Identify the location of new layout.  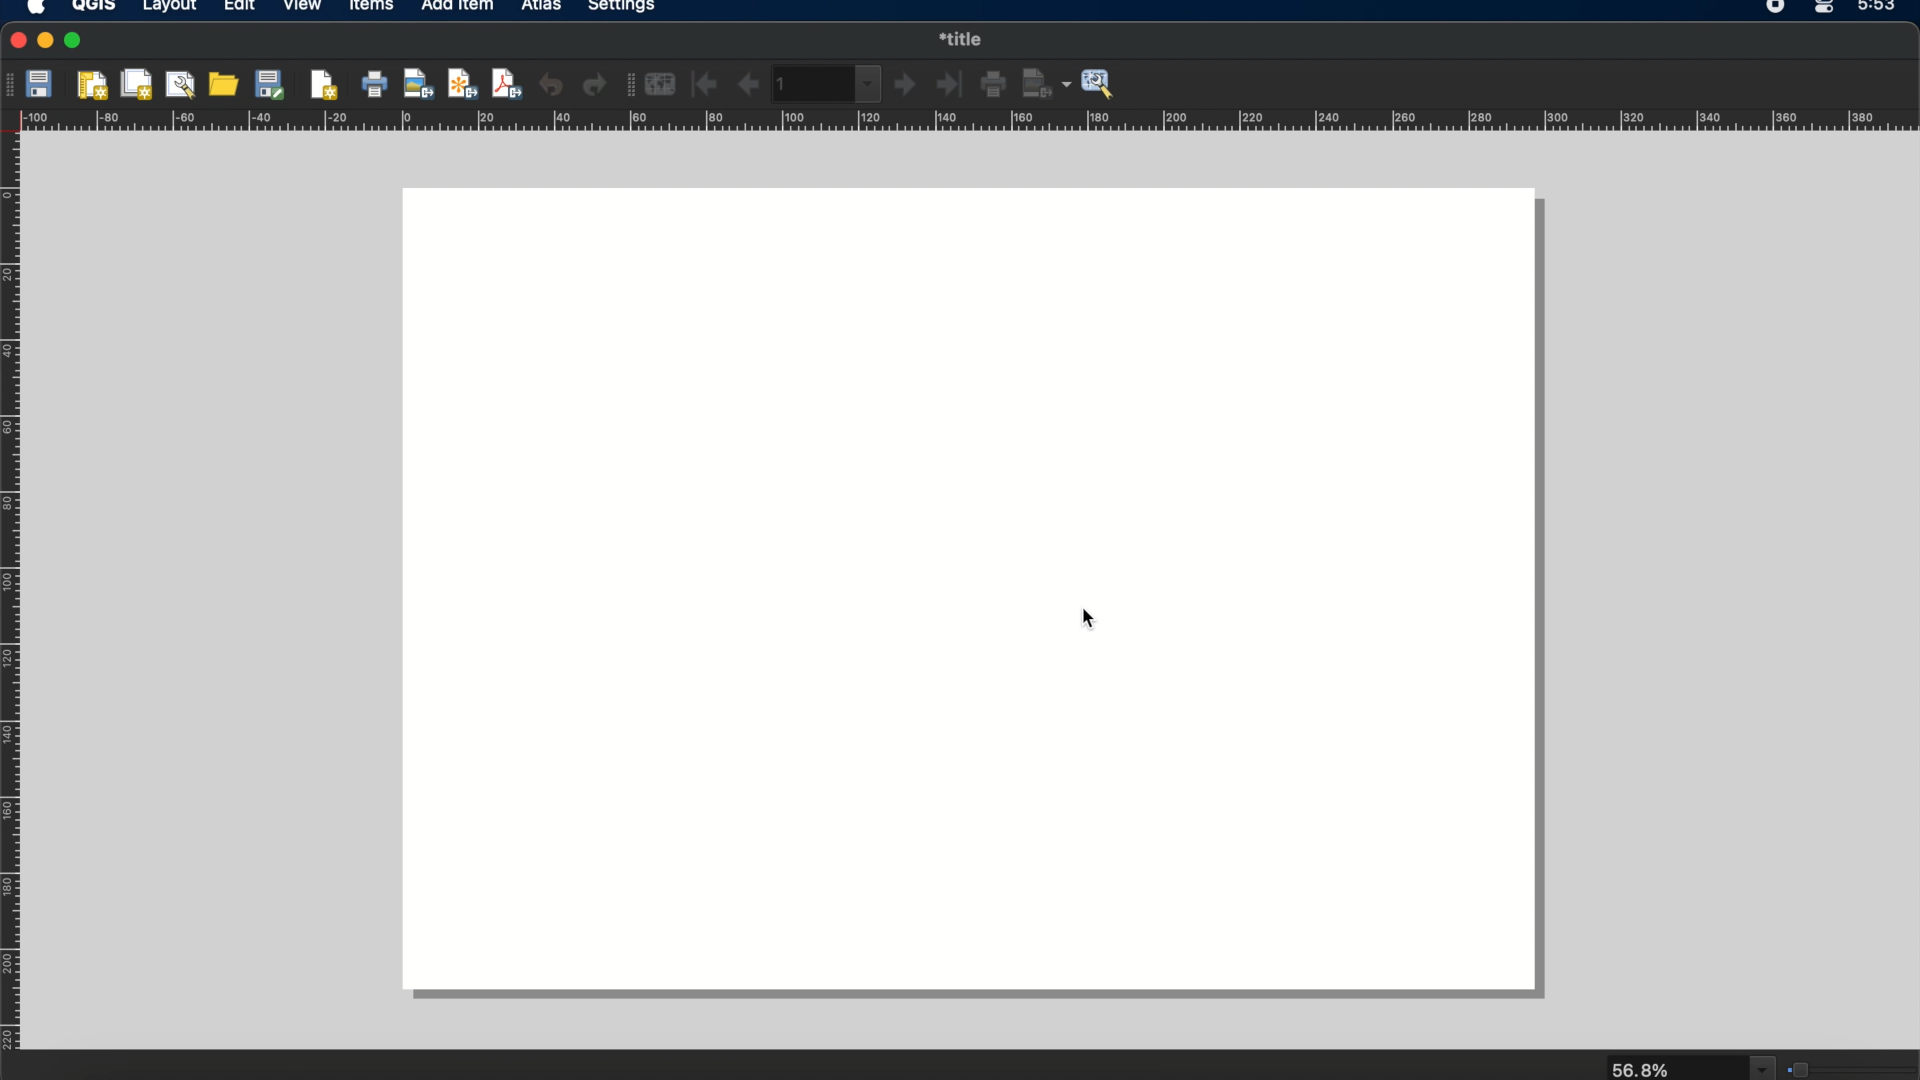
(88, 84).